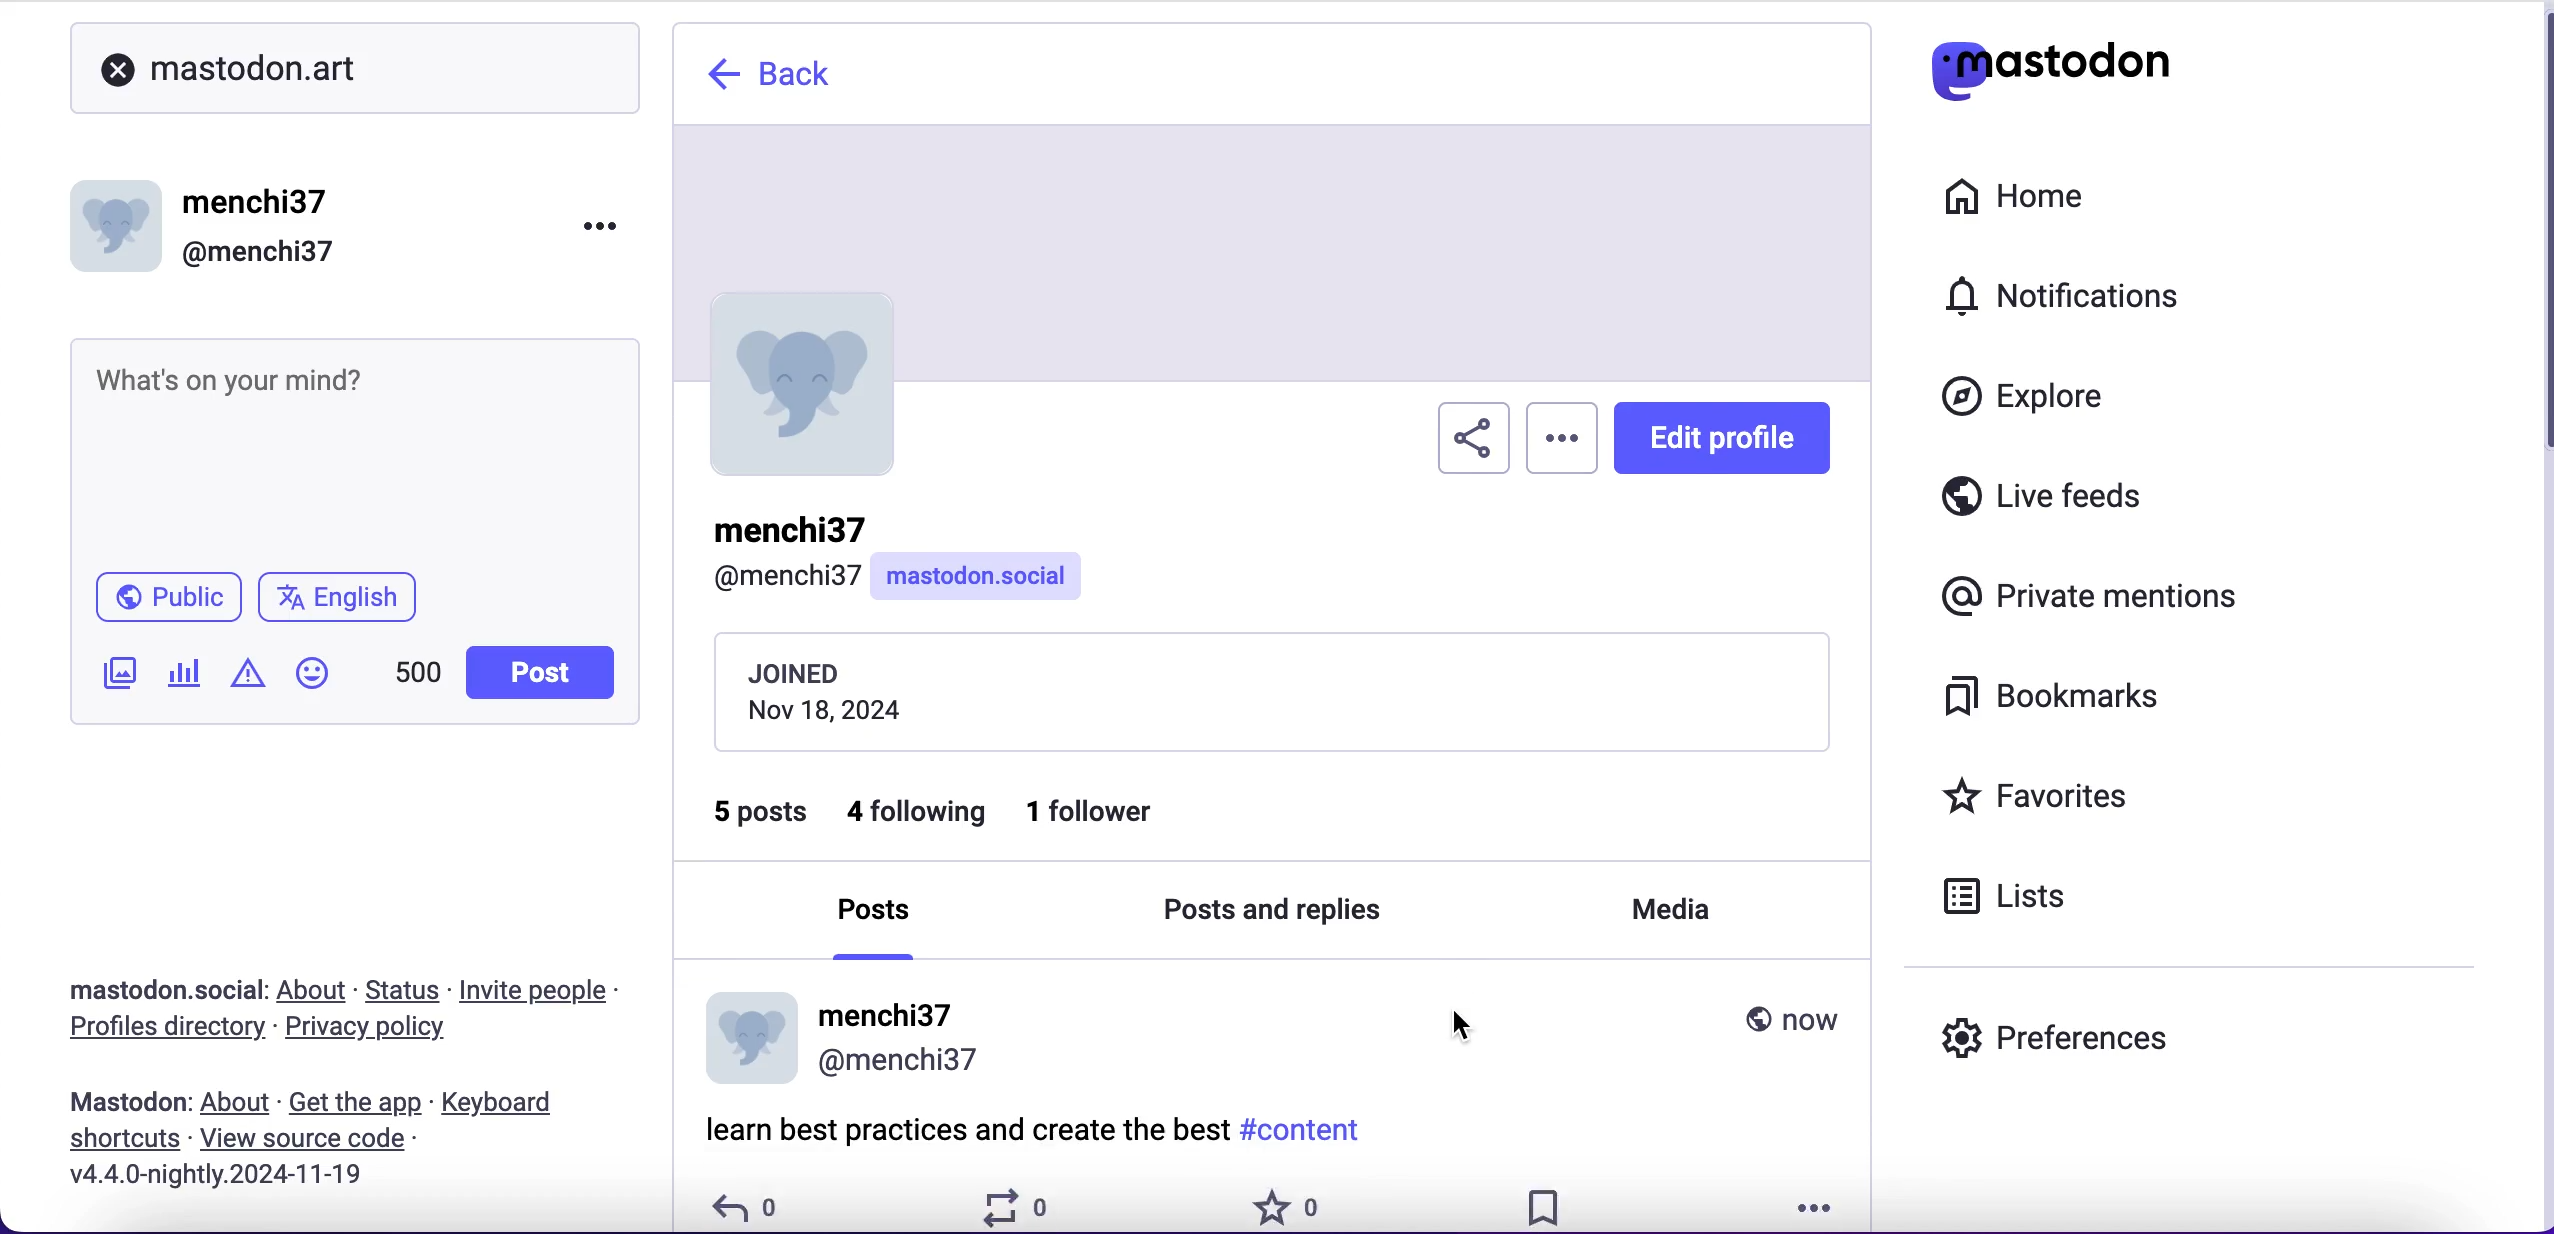  Describe the element at coordinates (959, 1135) in the screenshot. I see `post` at that location.